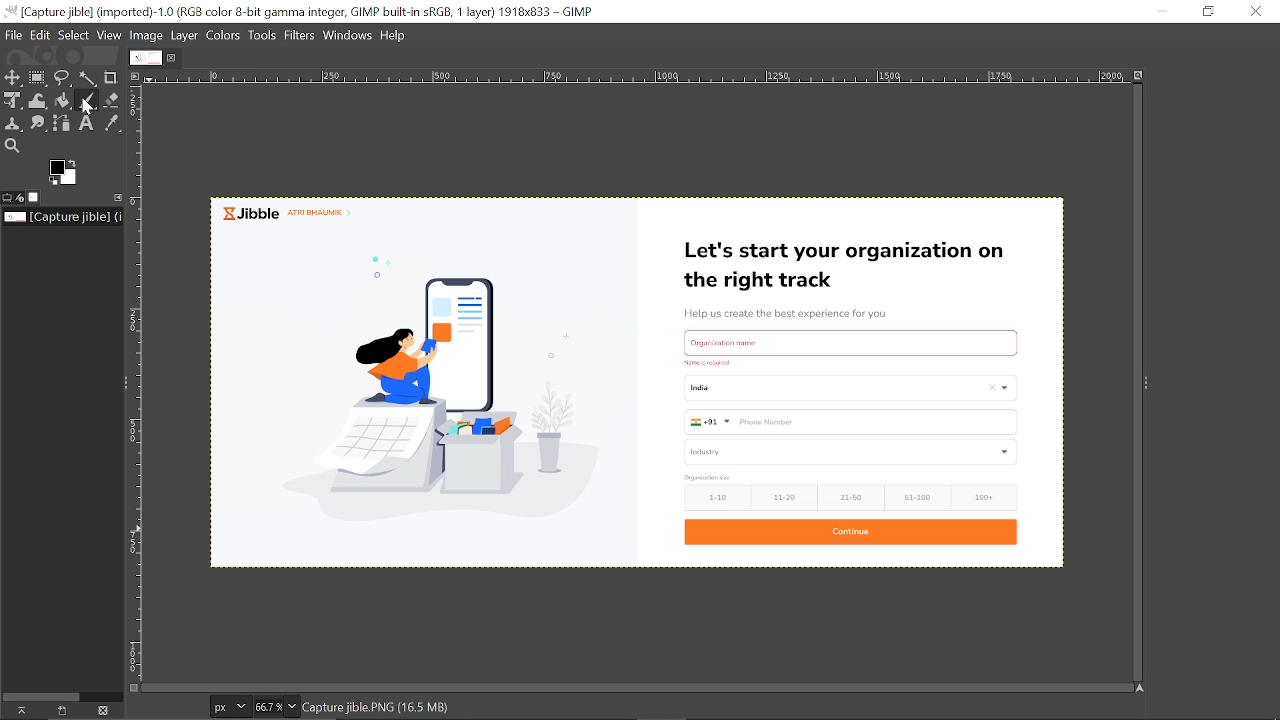  I want to click on Select, so click(74, 36).